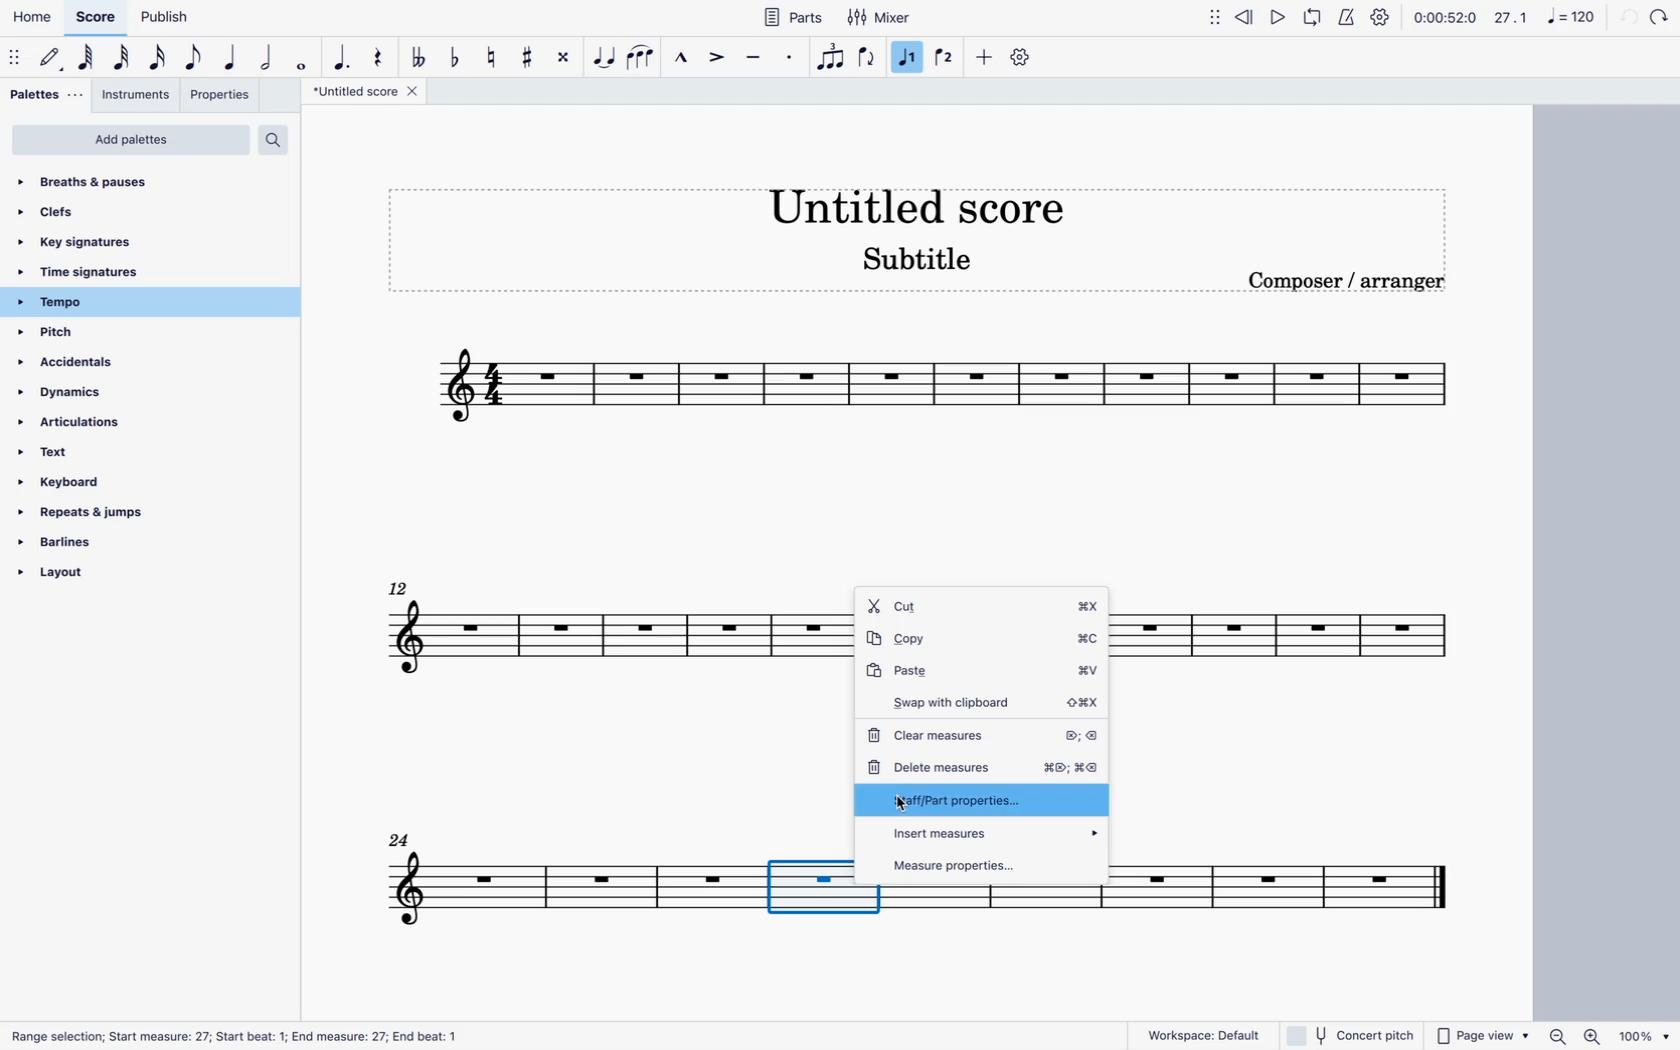  What do you see at coordinates (902, 801) in the screenshot?
I see `cursor Part properties` at bounding box center [902, 801].